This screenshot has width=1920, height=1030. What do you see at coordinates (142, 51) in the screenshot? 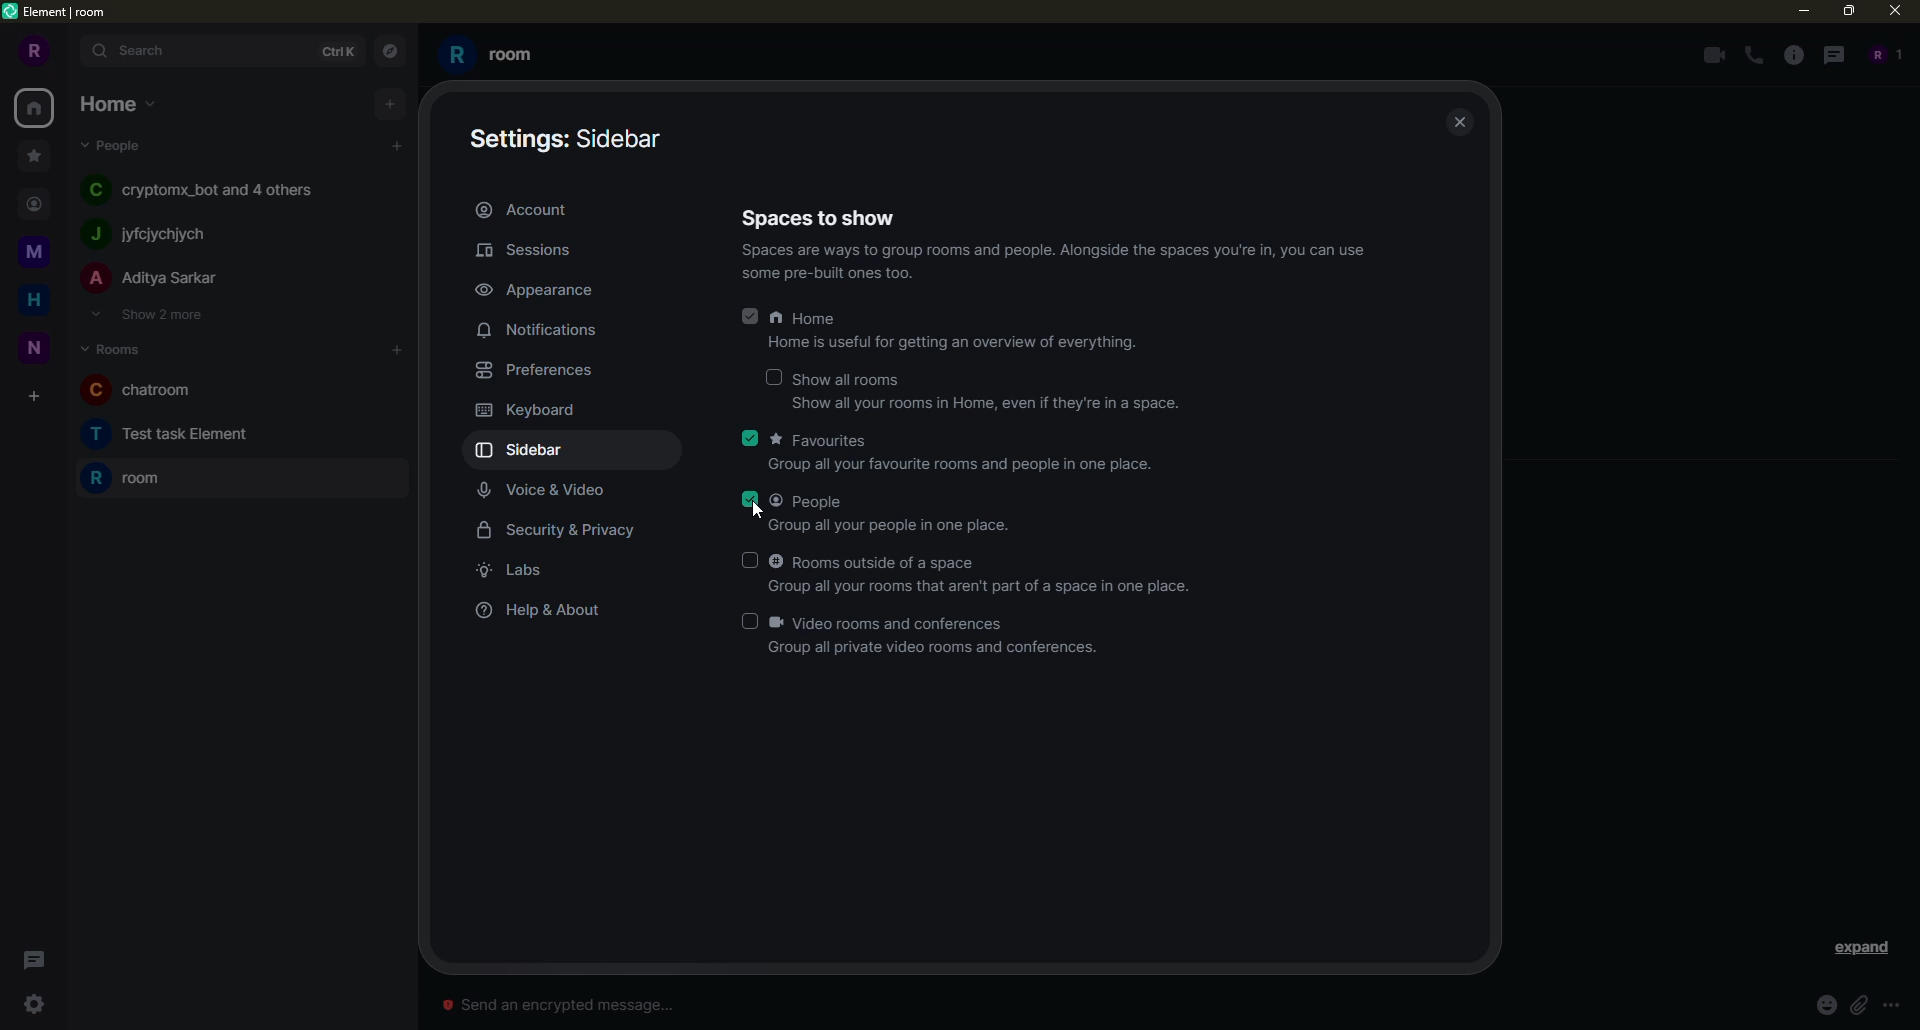
I see `search` at bounding box center [142, 51].